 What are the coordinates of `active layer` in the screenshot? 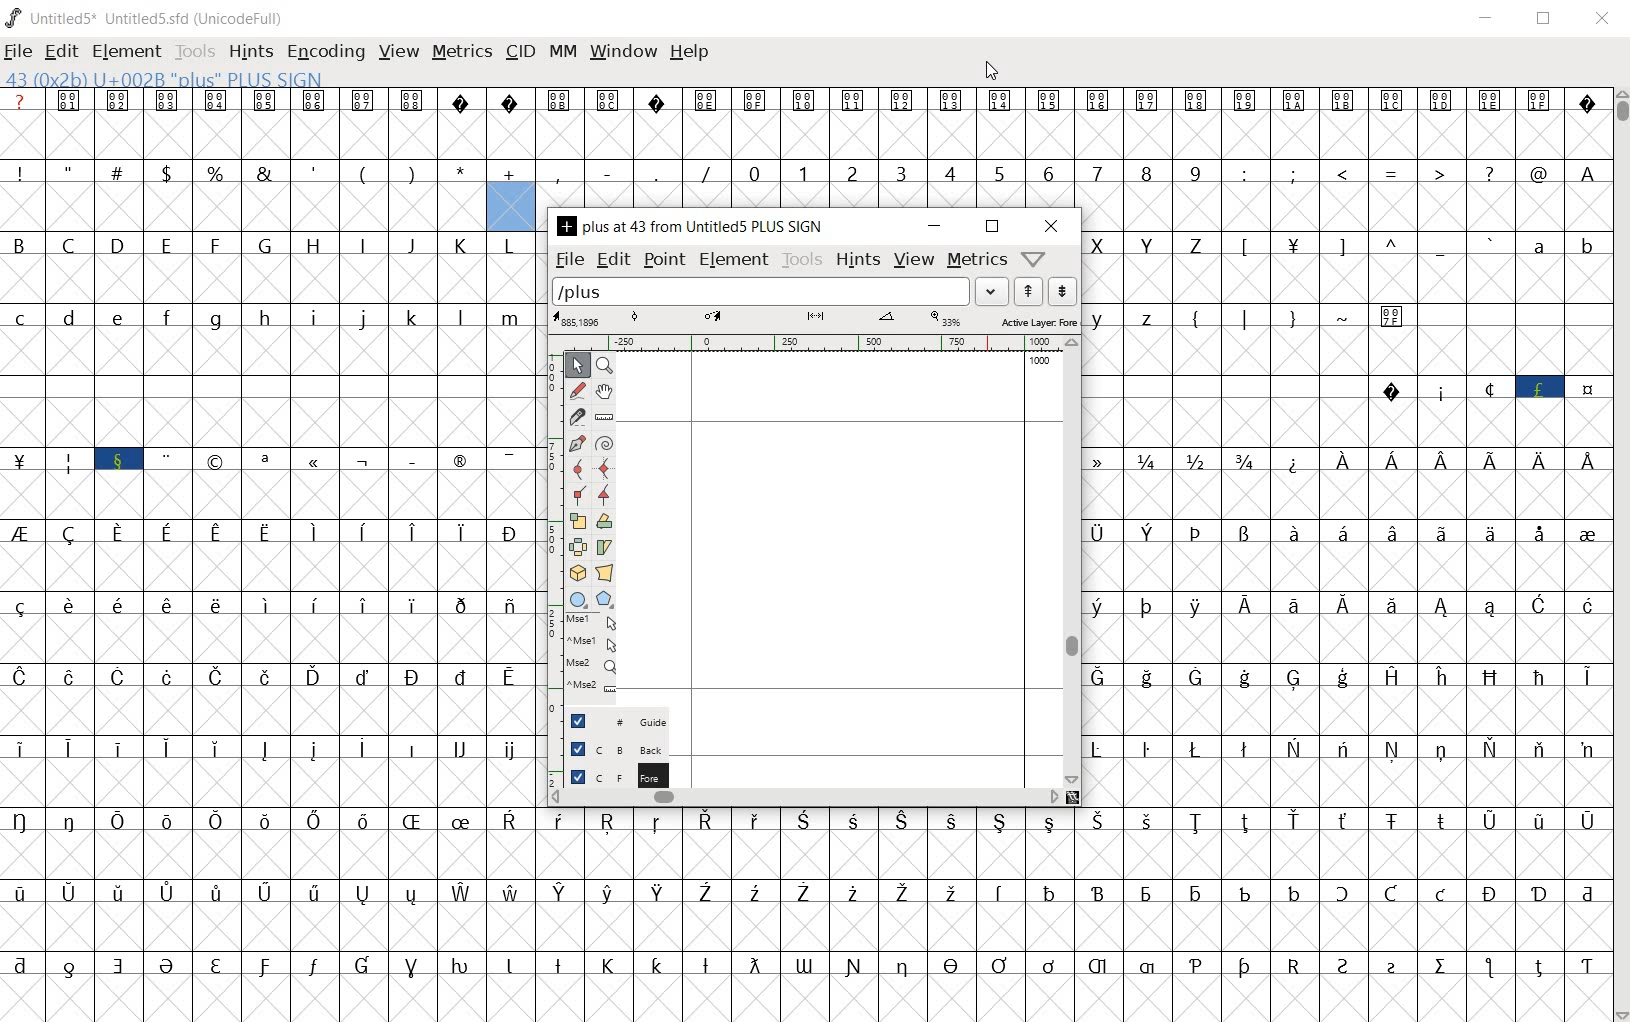 It's located at (813, 320).